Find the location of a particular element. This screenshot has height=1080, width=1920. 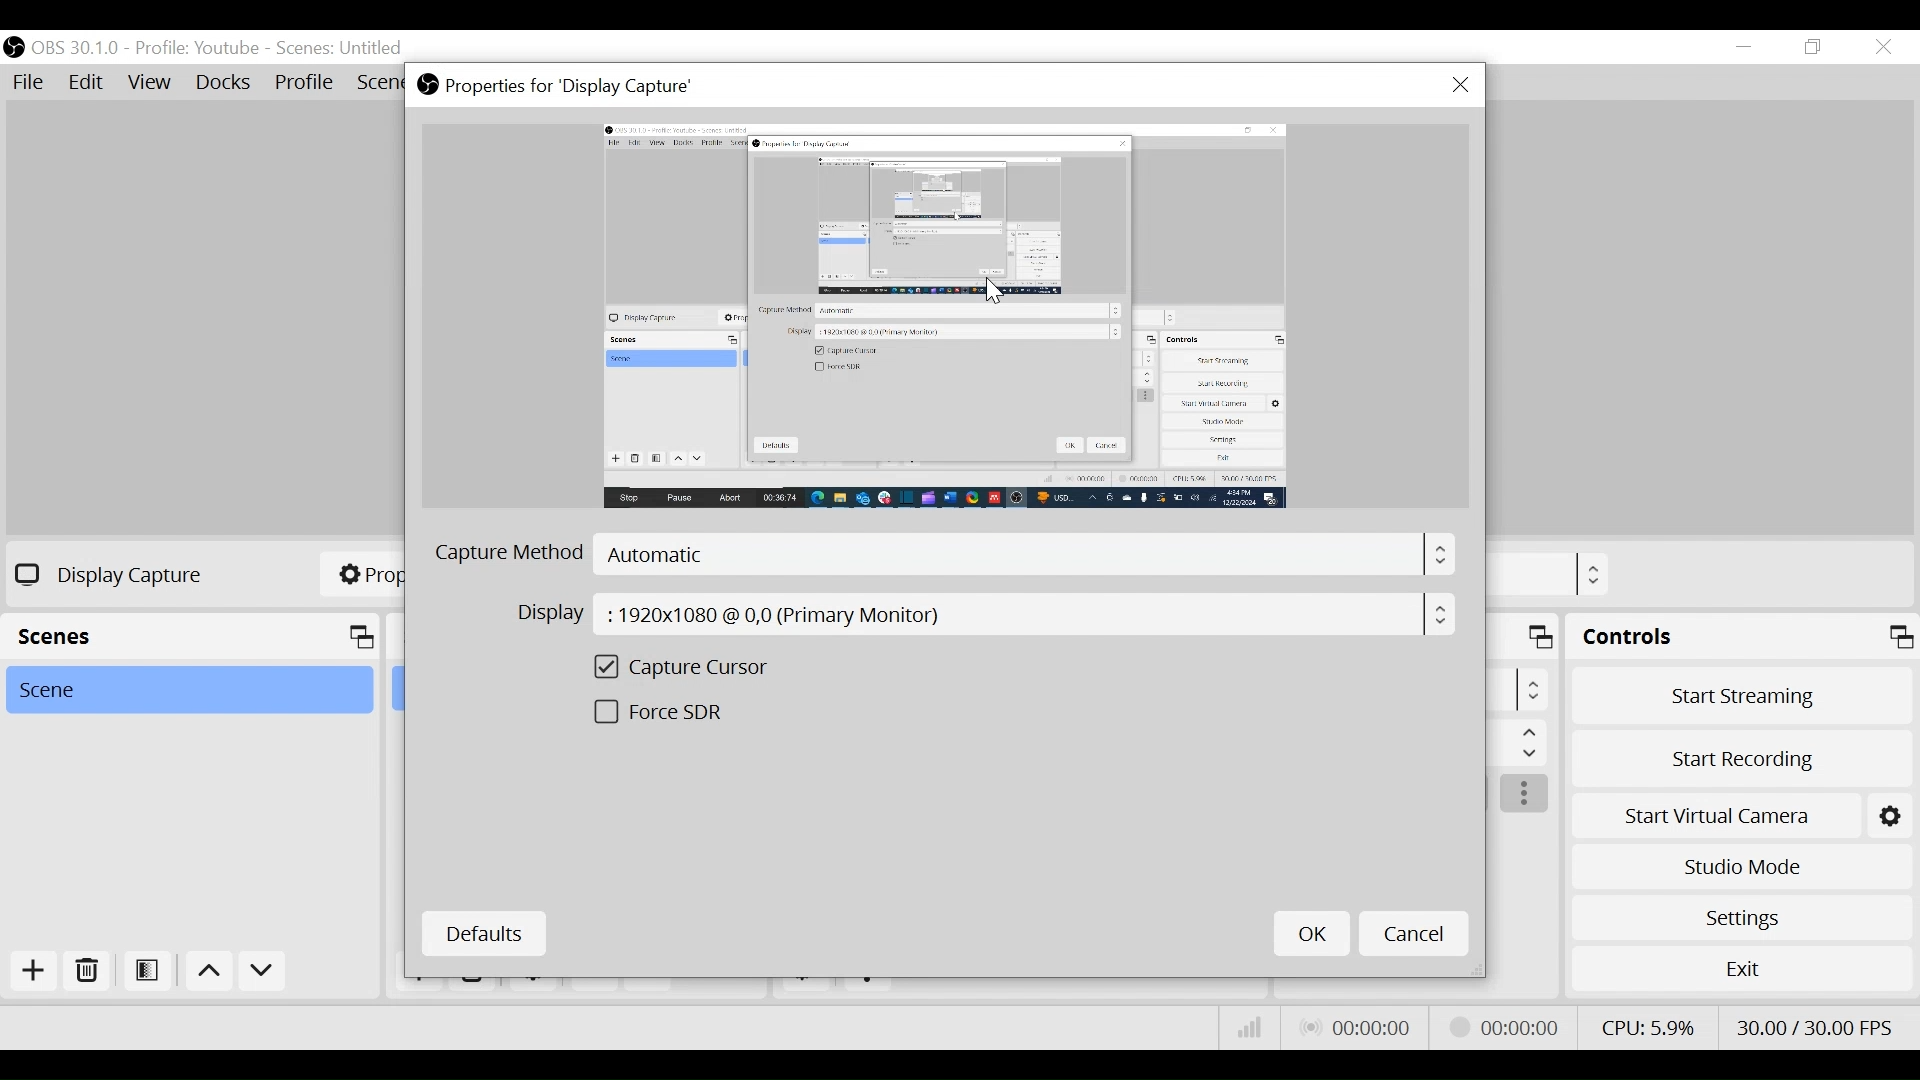

(un)select Capture Cursor is located at coordinates (700, 670).